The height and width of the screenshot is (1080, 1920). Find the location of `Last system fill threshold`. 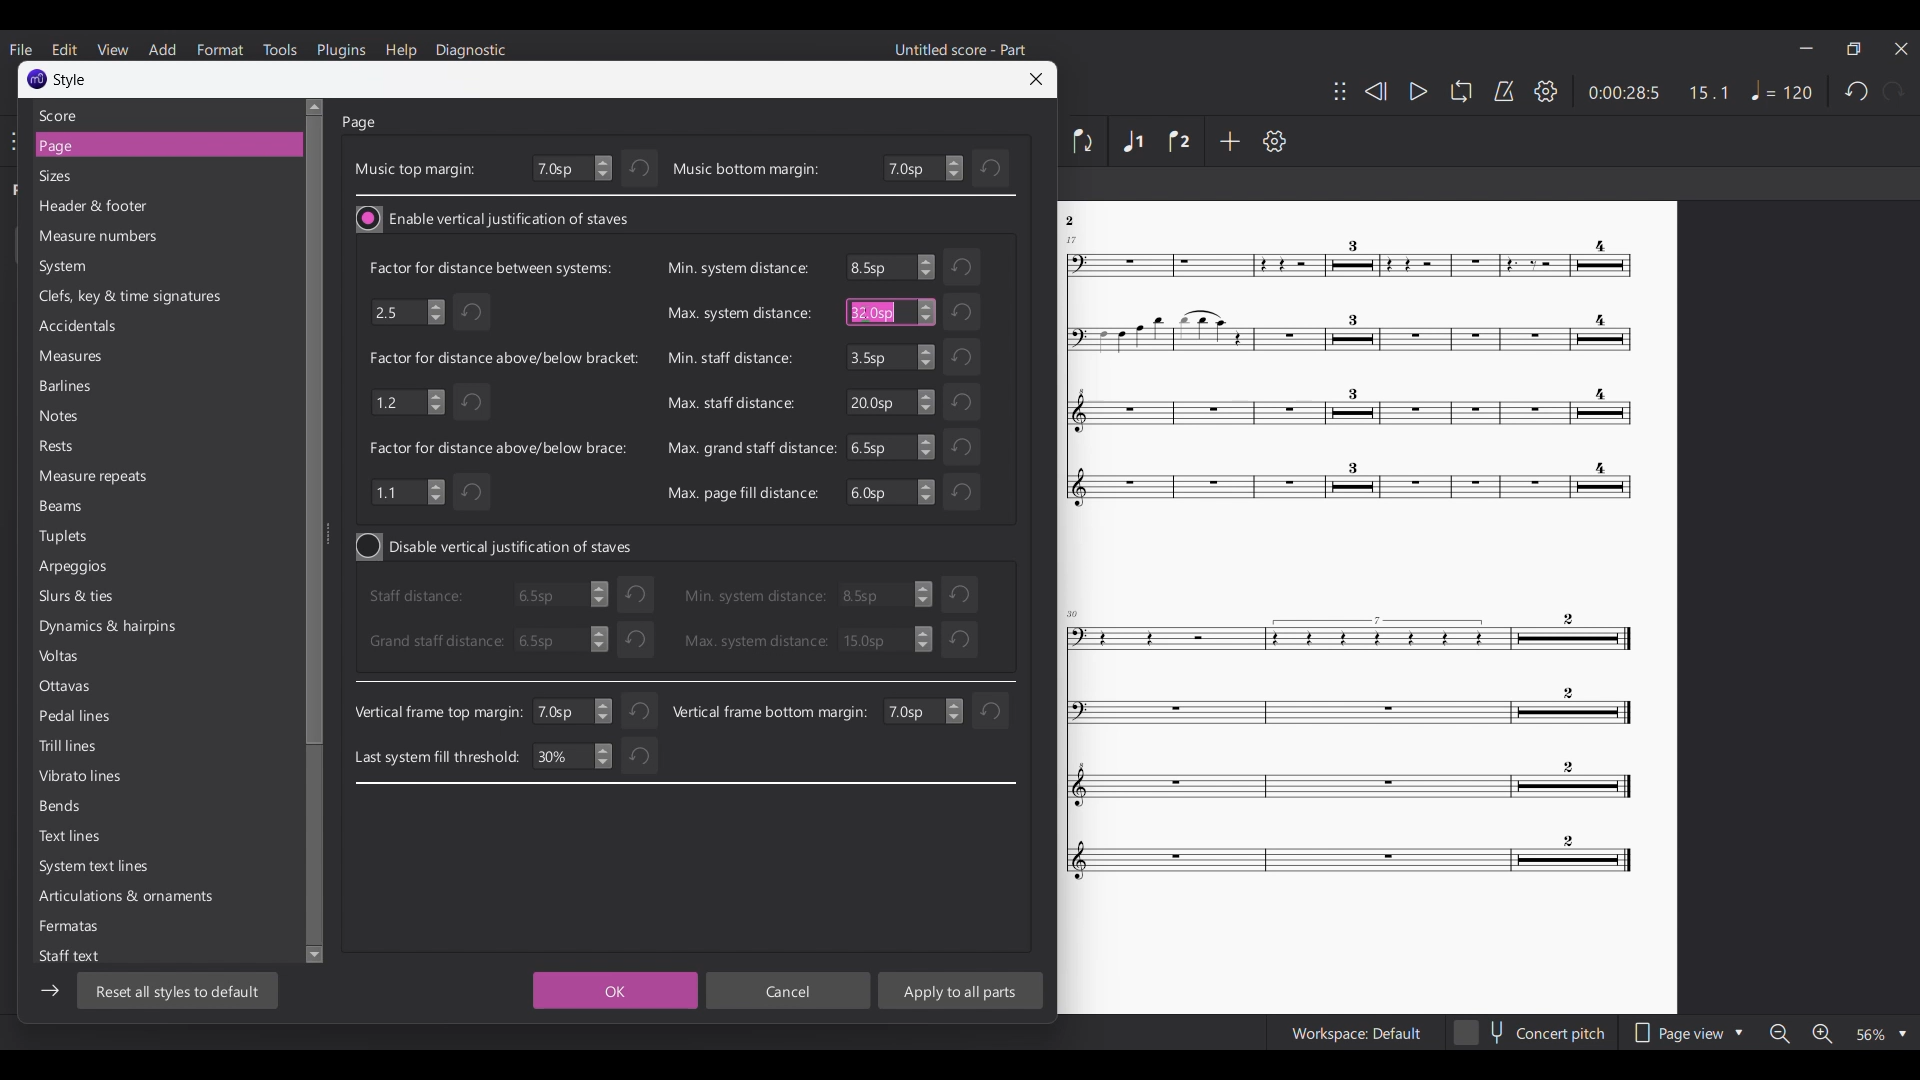

Last system fill threshold is located at coordinates (437, 755).